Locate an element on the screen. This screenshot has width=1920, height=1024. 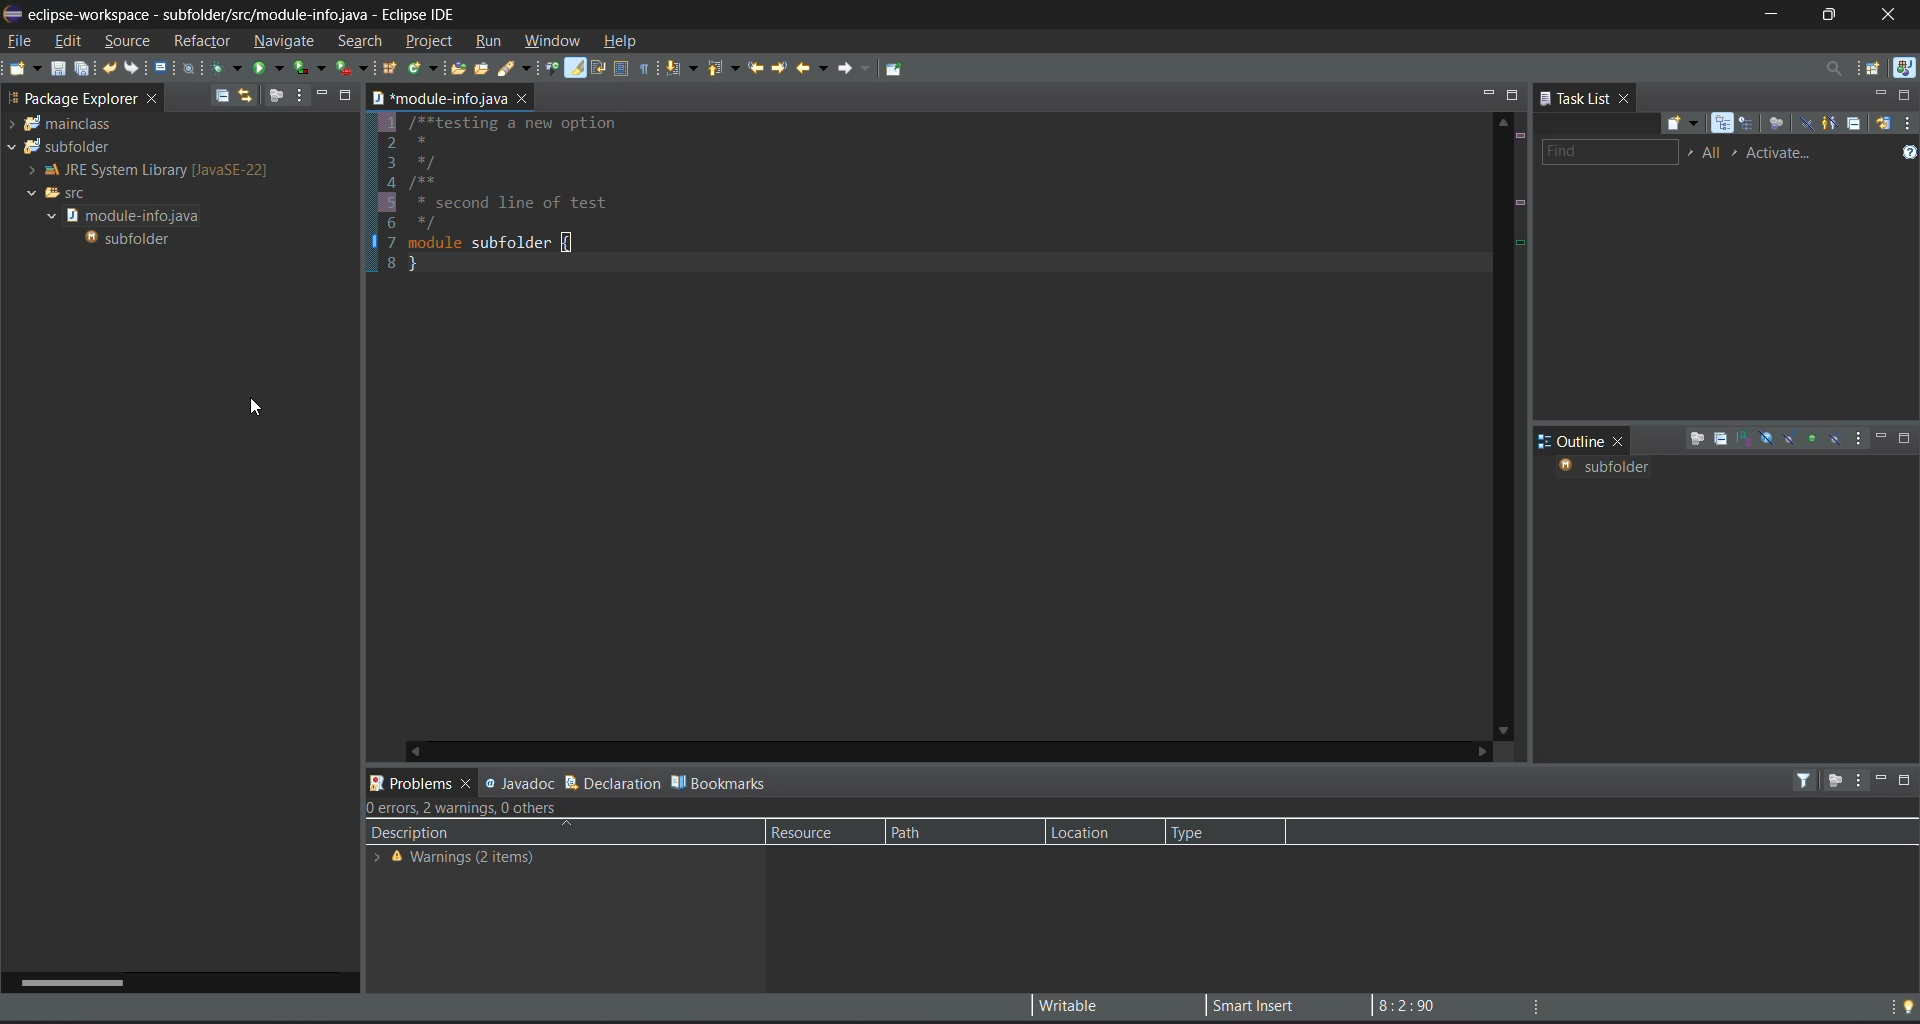
search is located at coordinates (359, 41).